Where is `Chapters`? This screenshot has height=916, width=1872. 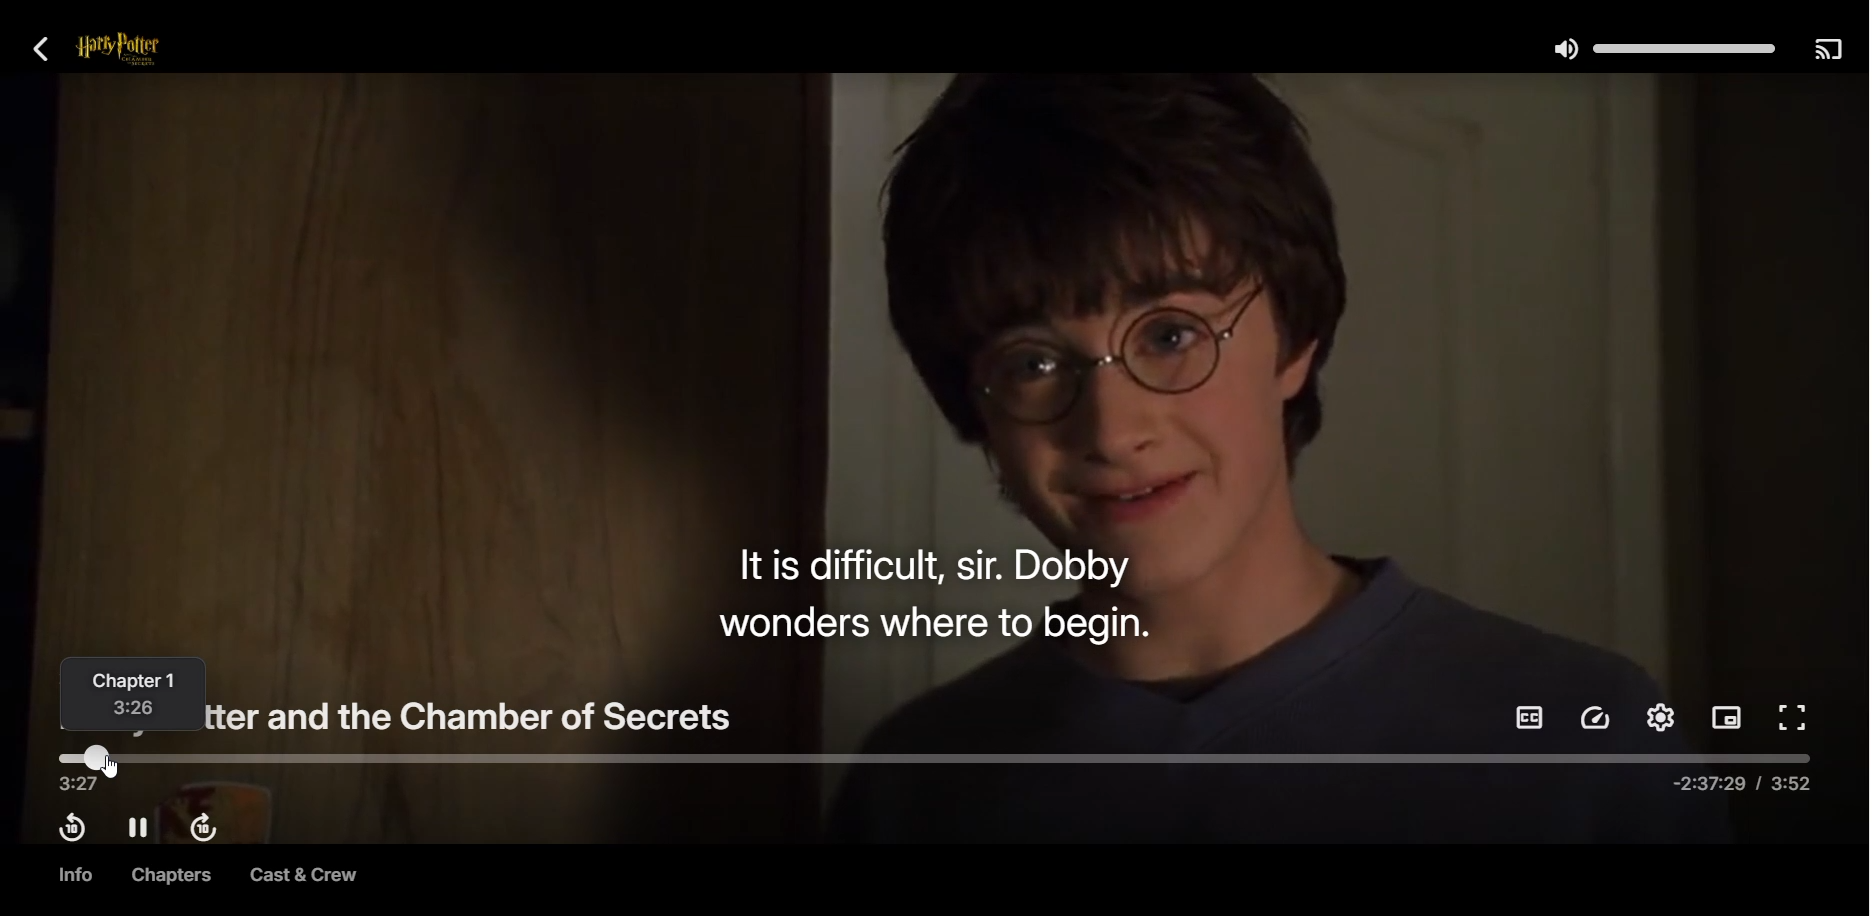 Chapters is located at coordinates (166, 875).